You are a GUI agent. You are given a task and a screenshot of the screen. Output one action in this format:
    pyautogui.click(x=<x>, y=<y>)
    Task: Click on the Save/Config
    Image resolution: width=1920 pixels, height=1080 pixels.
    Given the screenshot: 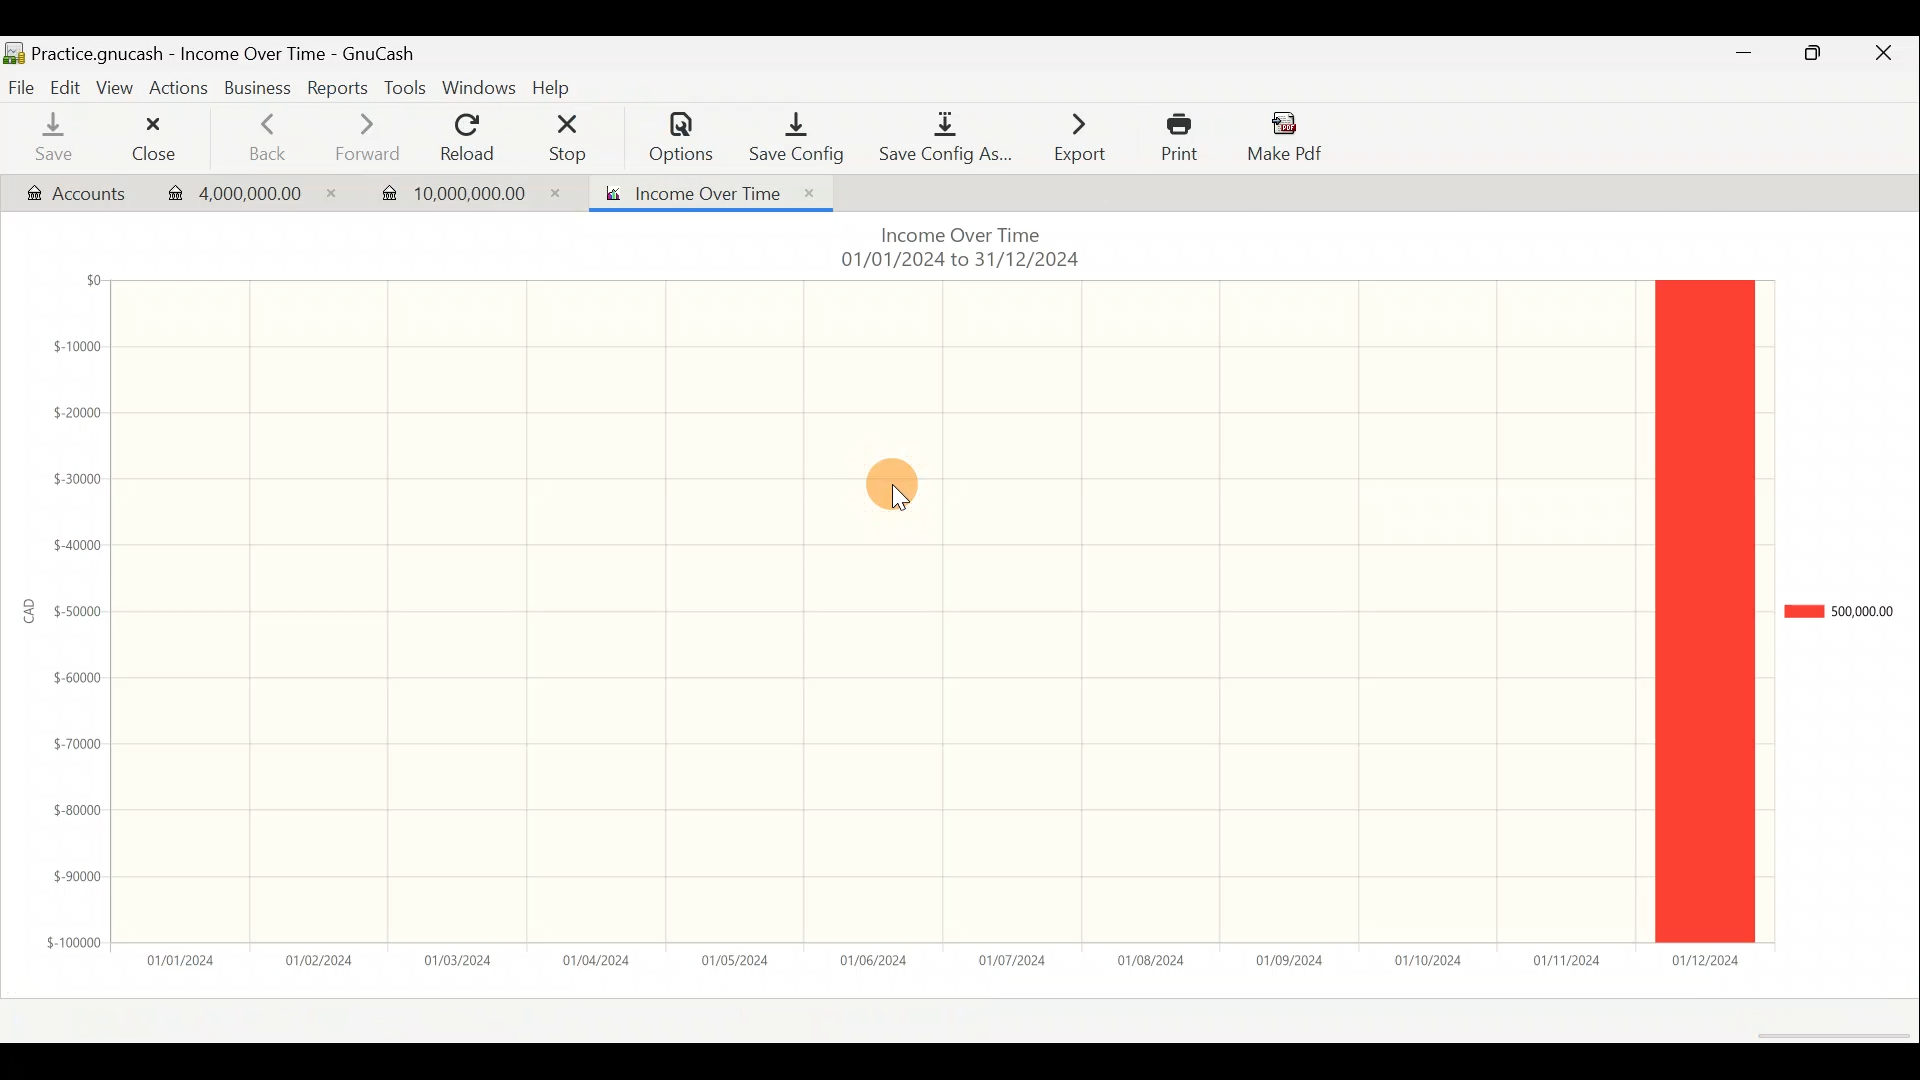 What is the action you would take?
    pyautogui.click(x=798, y=133)
    